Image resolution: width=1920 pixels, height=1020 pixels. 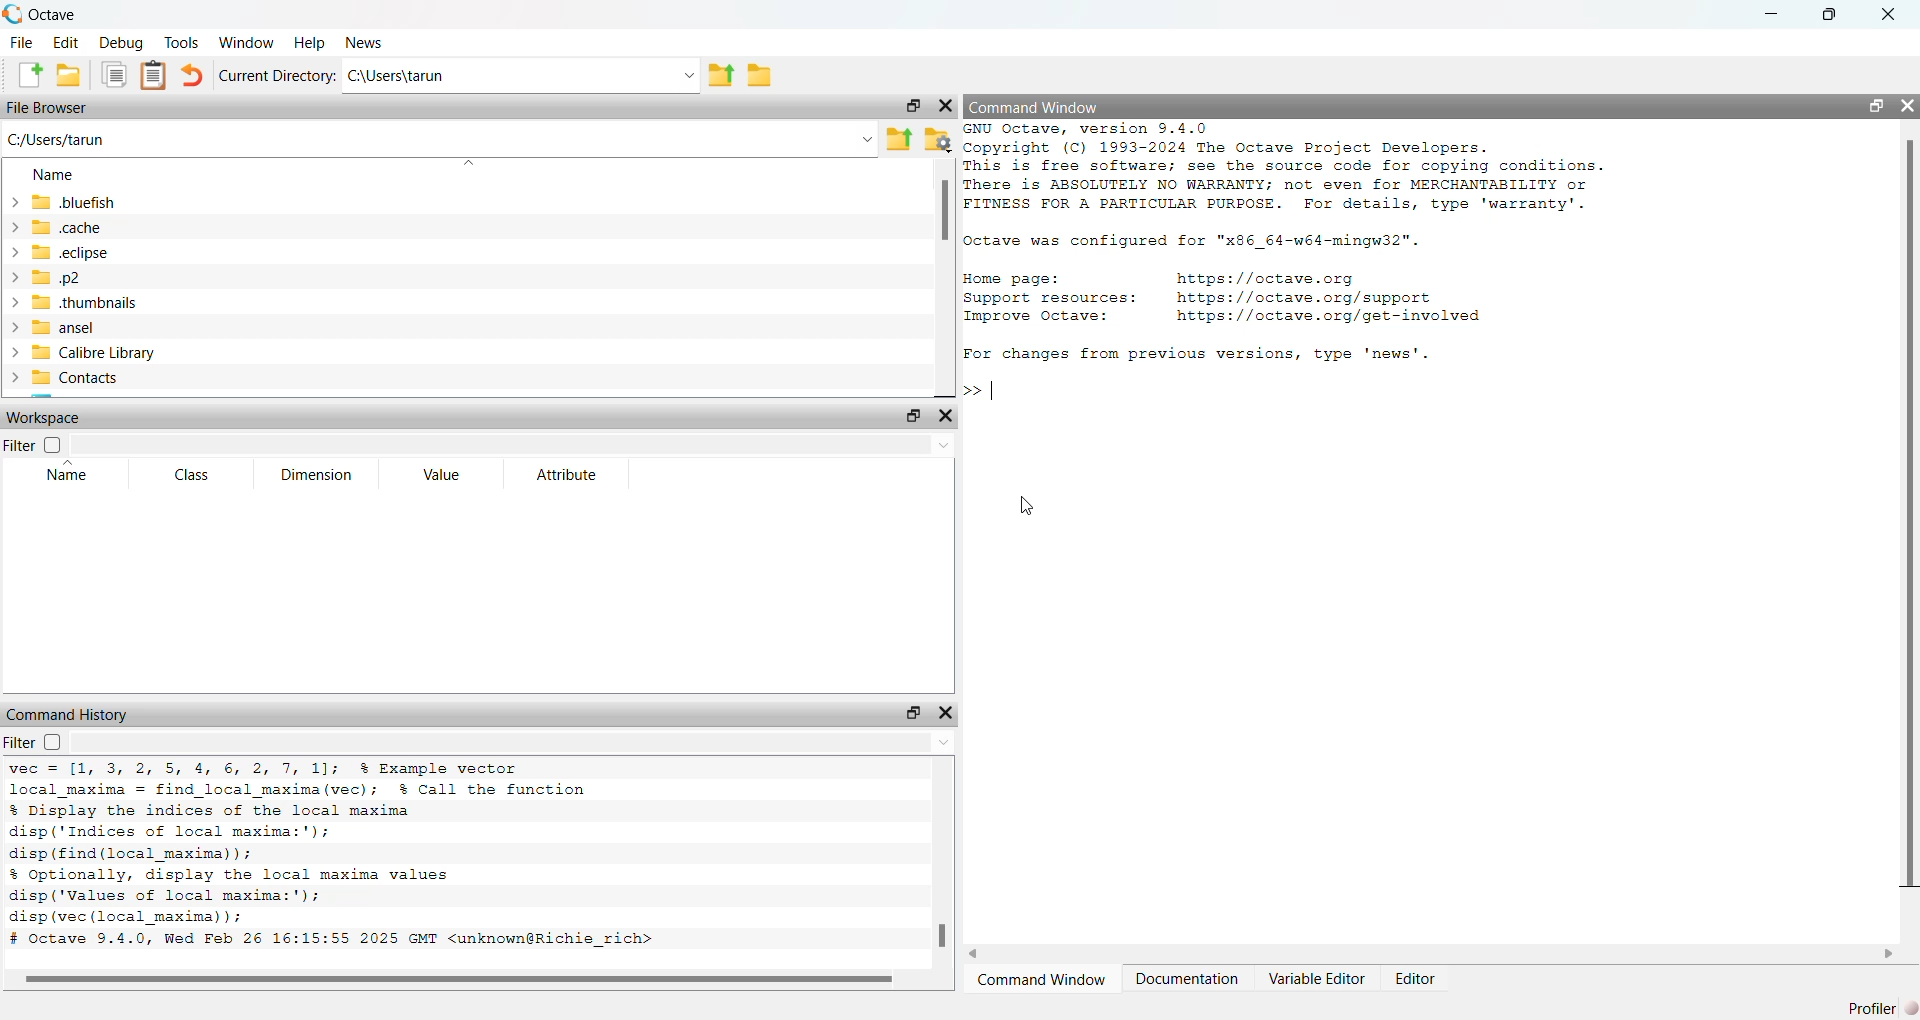 What do you see at coordinates (980, 388) in the screenshot?
I see `new line` at bounding box center [980, 388].